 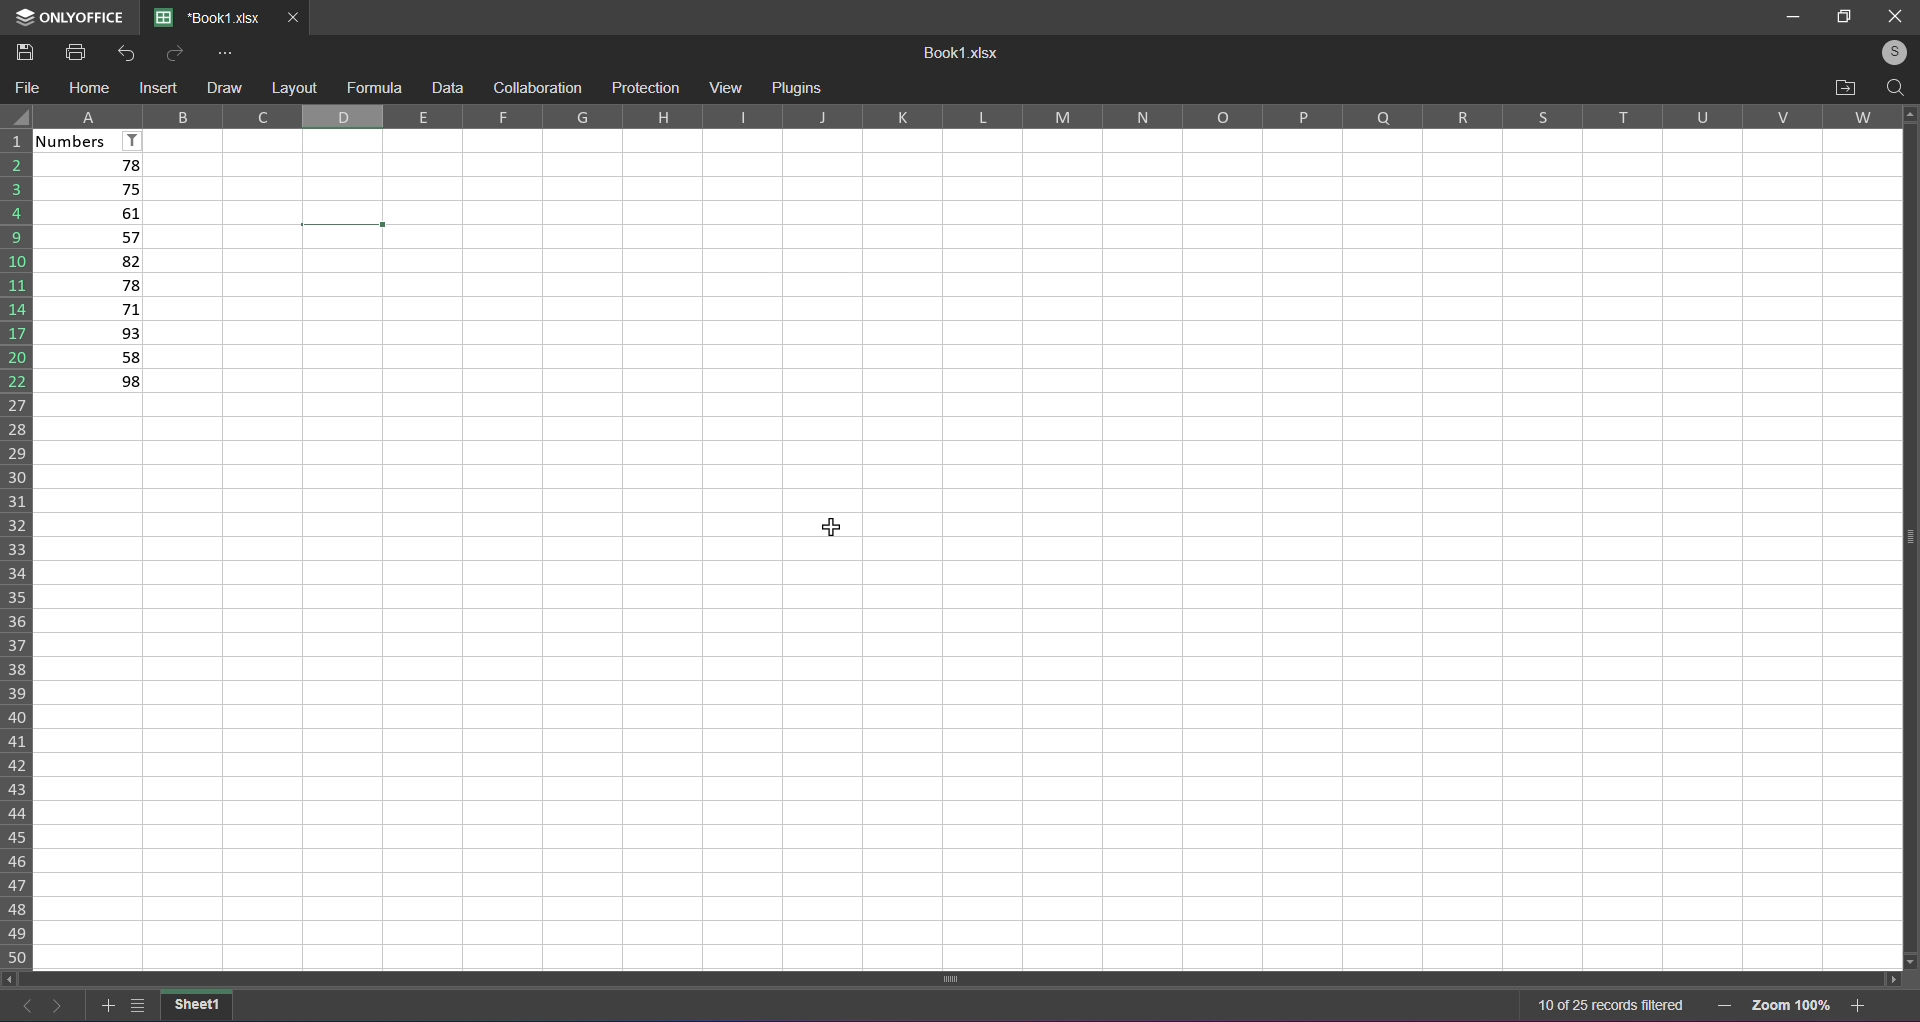 I want to click on Zoom out, so click(x=1724, y=1005).